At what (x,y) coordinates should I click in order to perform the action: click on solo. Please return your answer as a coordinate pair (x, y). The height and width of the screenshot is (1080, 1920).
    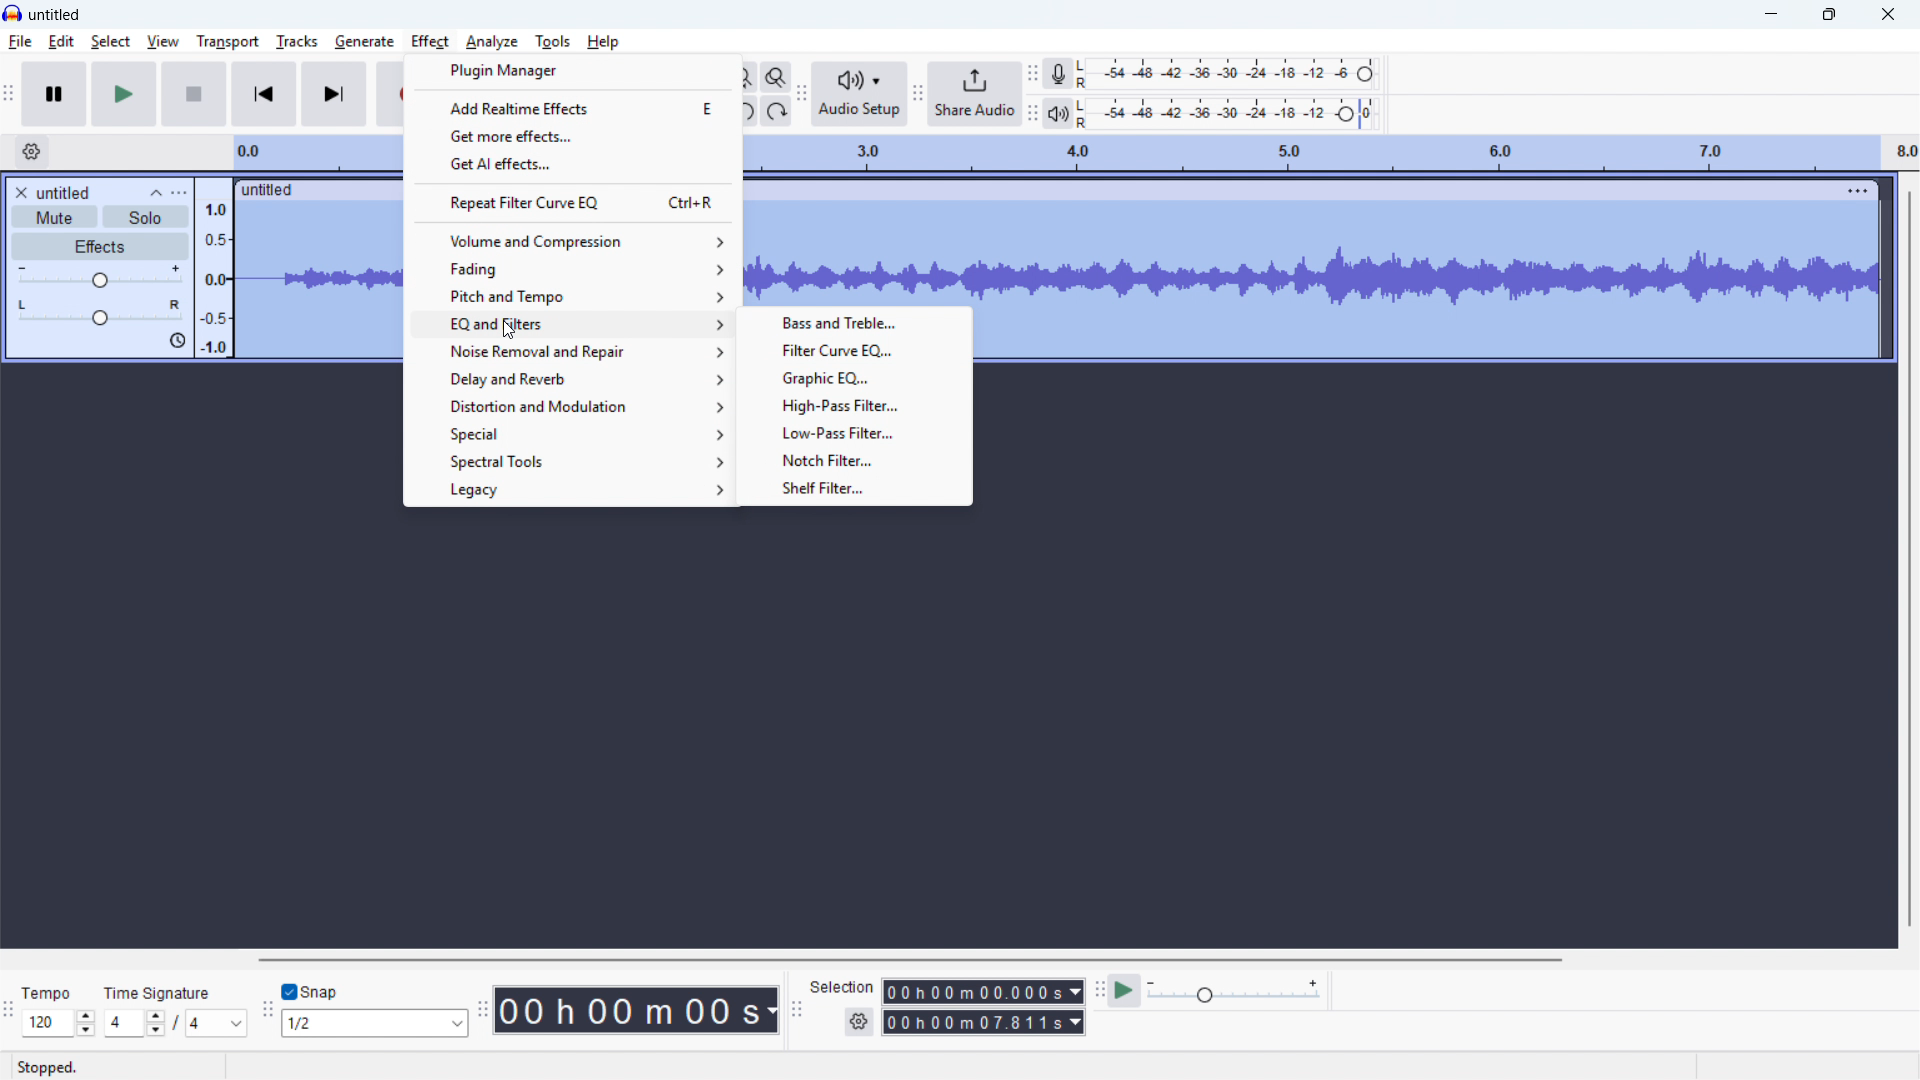
    Looking at the image, I should click on (146, 217).